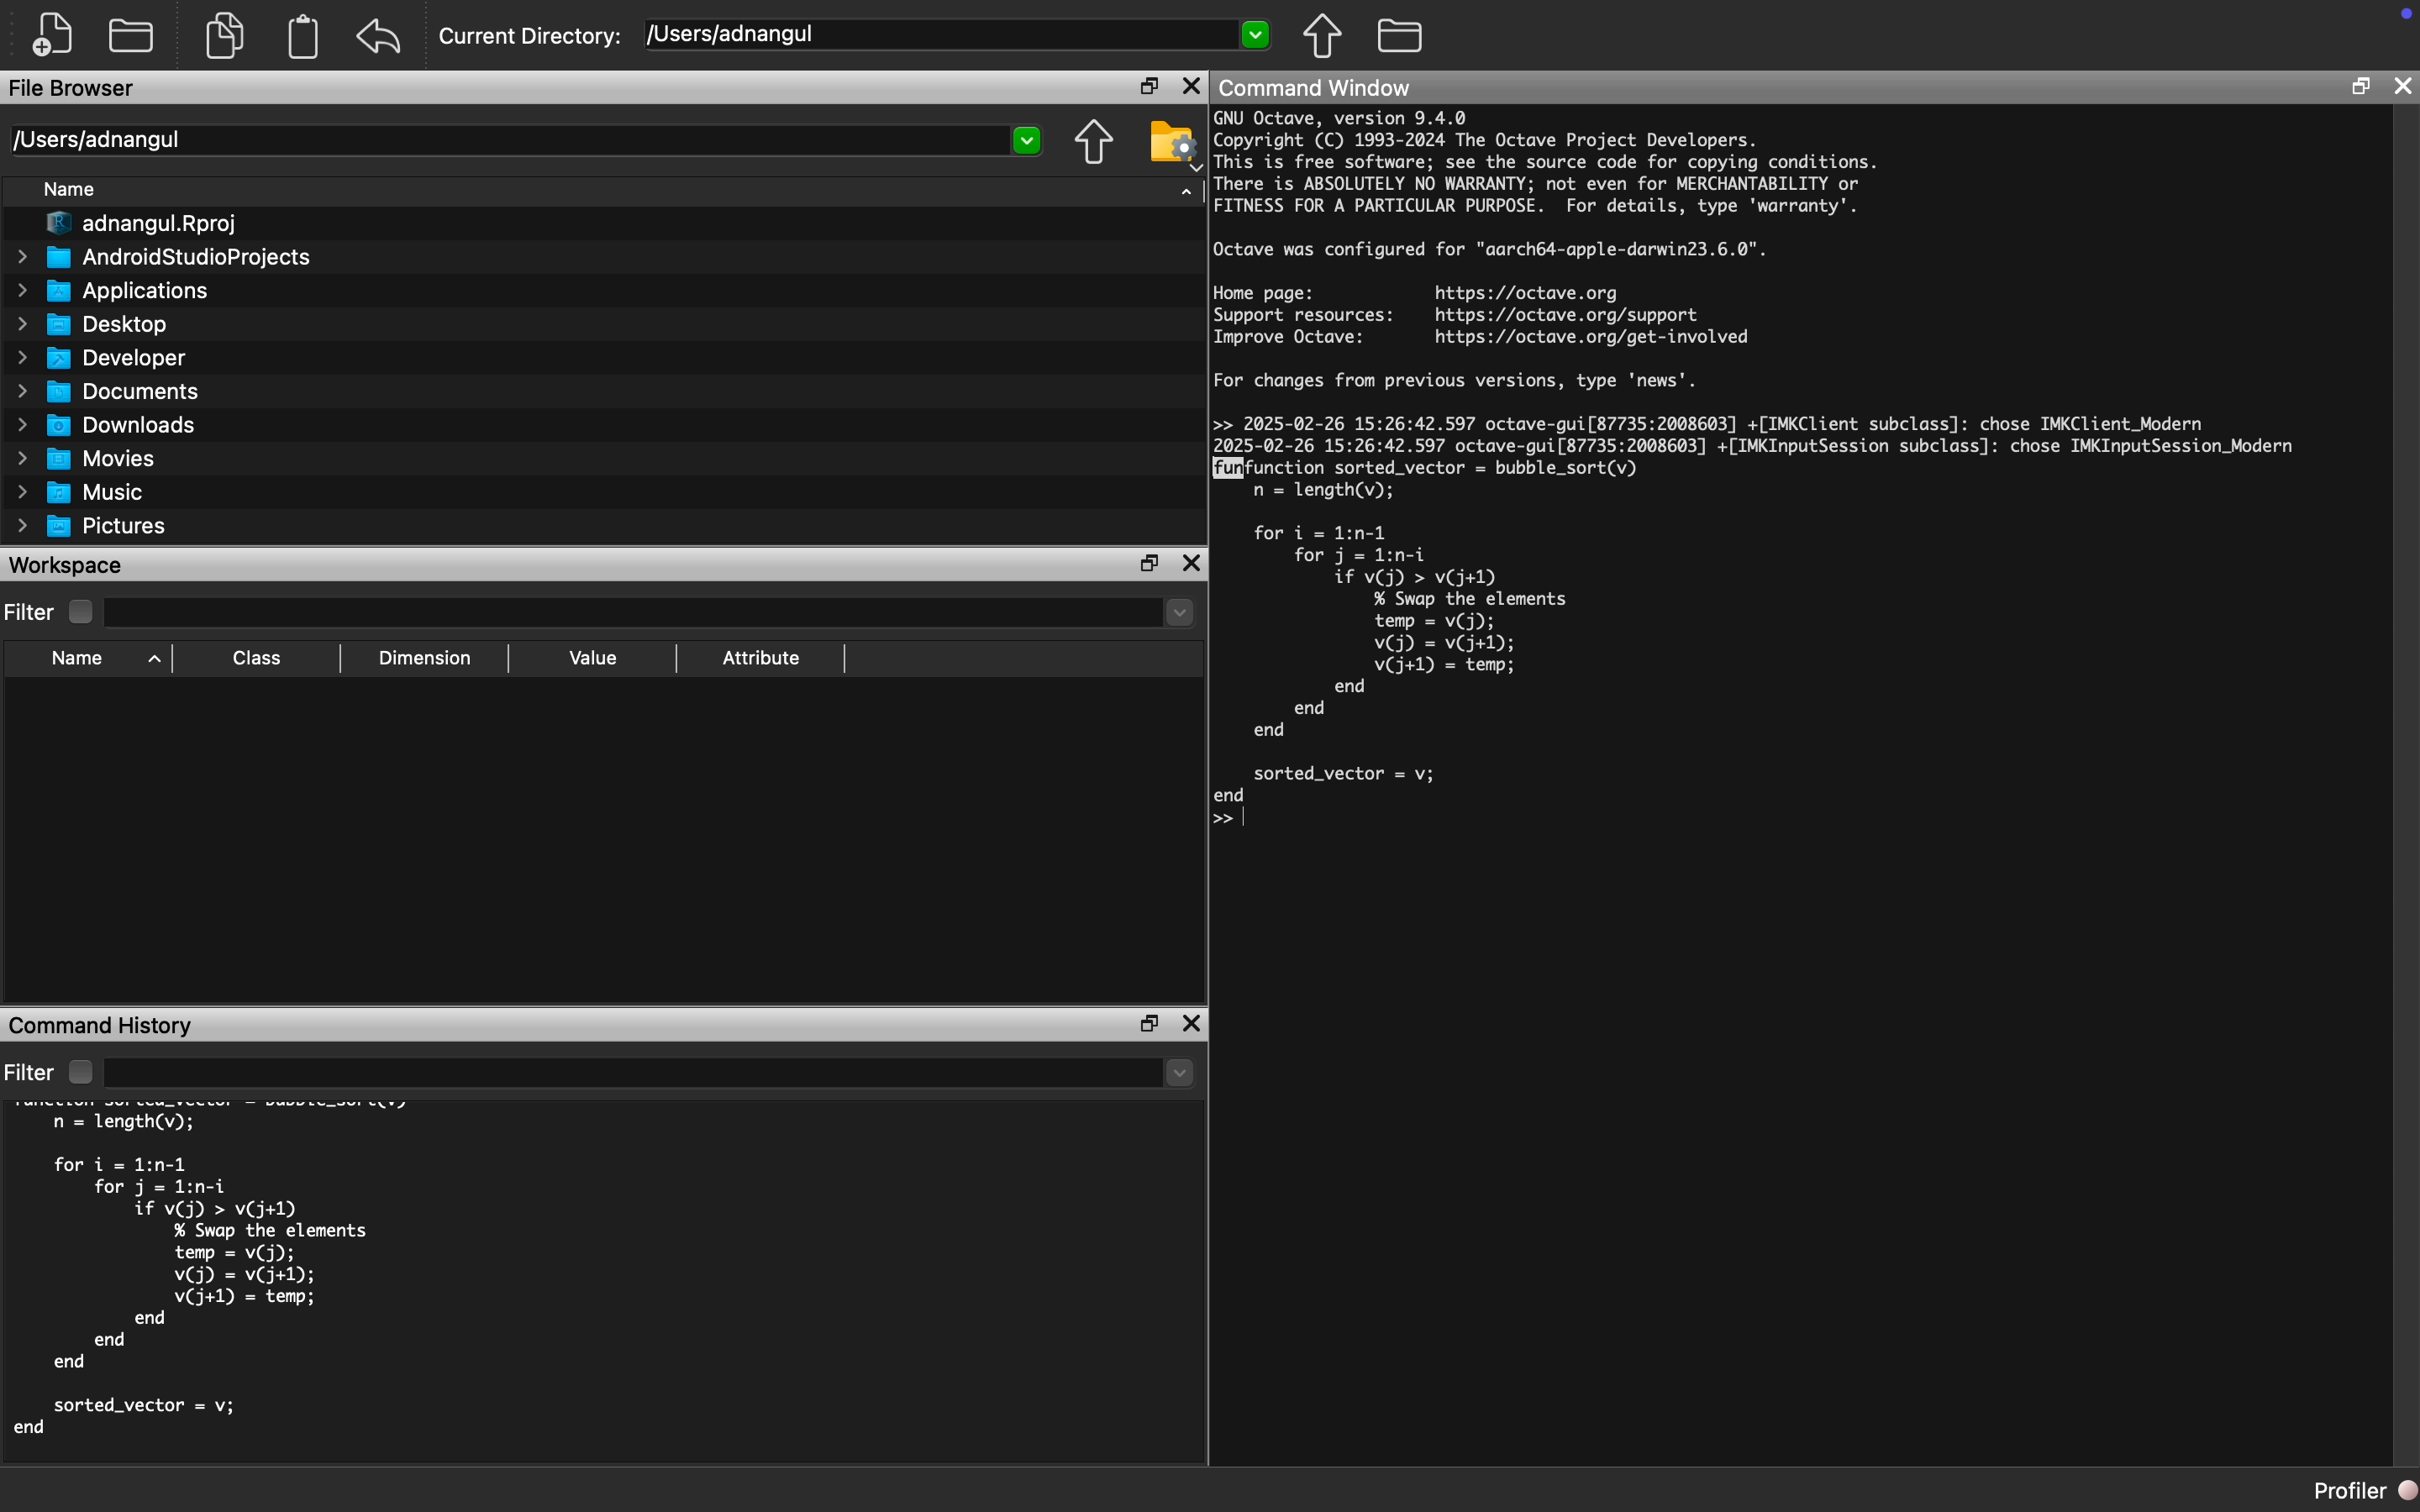 This screenshot has width=2420, height=1512. I want to click on Close, so click(2404, 86).